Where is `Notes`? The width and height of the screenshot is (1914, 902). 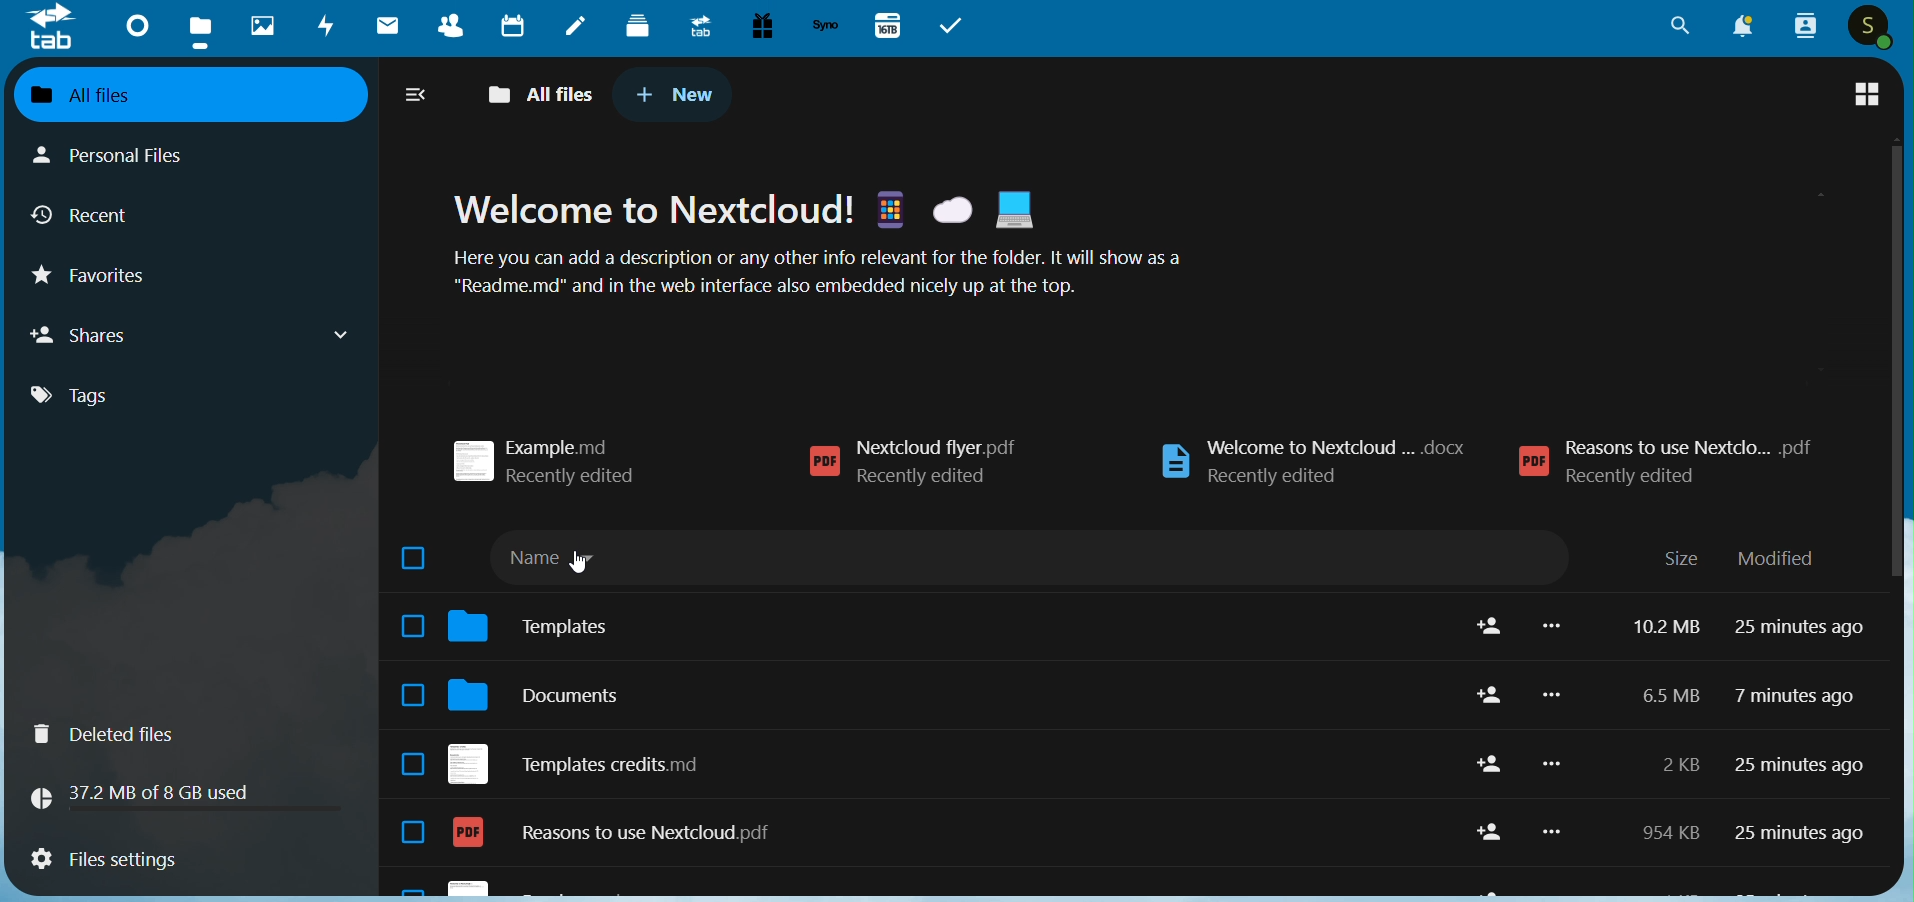 Notes is located at coordinates (577, 26).